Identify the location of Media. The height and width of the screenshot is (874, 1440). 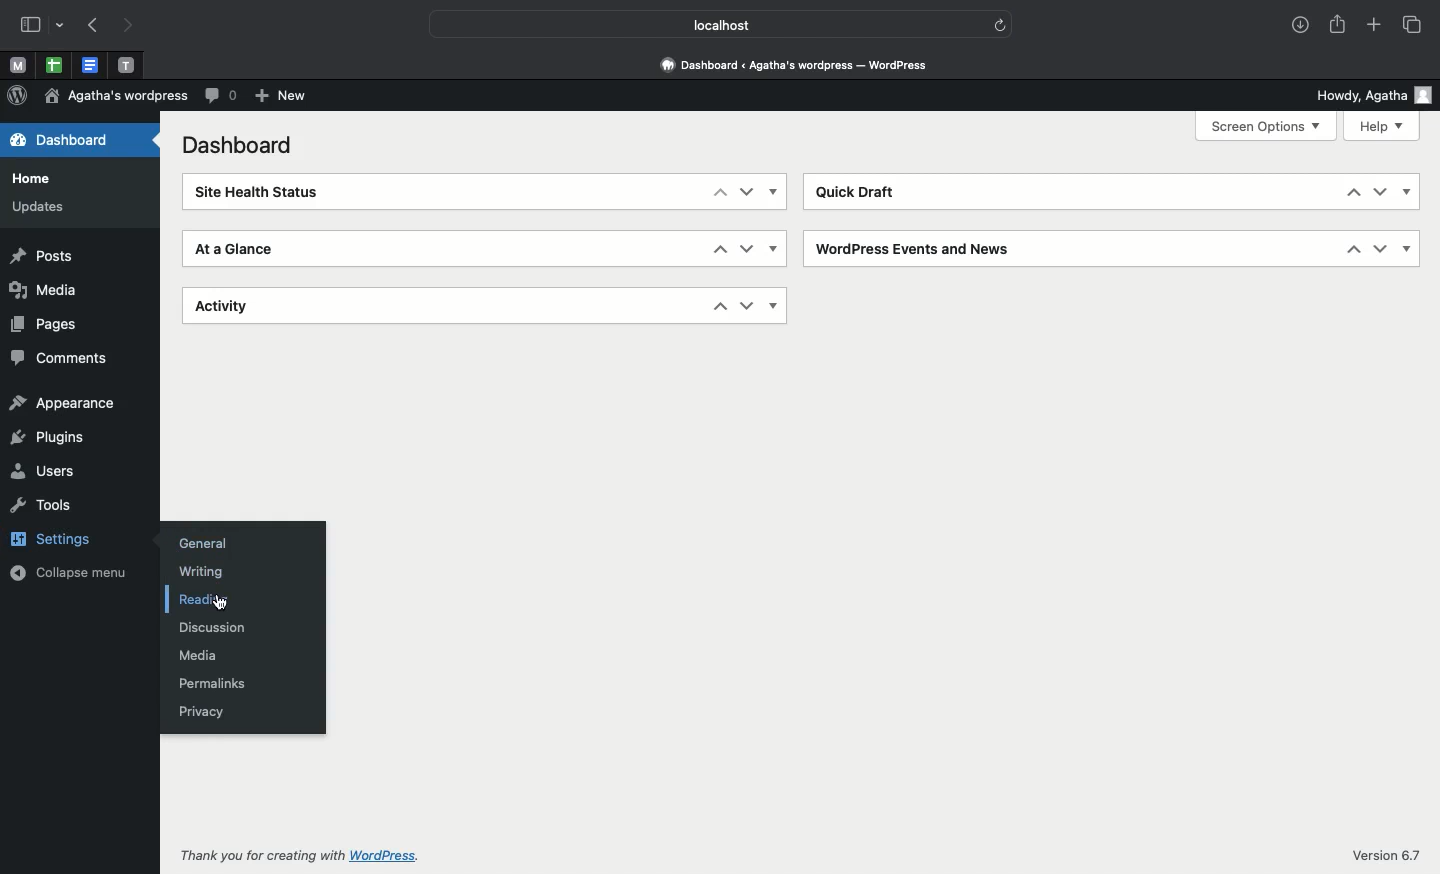
(196, 657).